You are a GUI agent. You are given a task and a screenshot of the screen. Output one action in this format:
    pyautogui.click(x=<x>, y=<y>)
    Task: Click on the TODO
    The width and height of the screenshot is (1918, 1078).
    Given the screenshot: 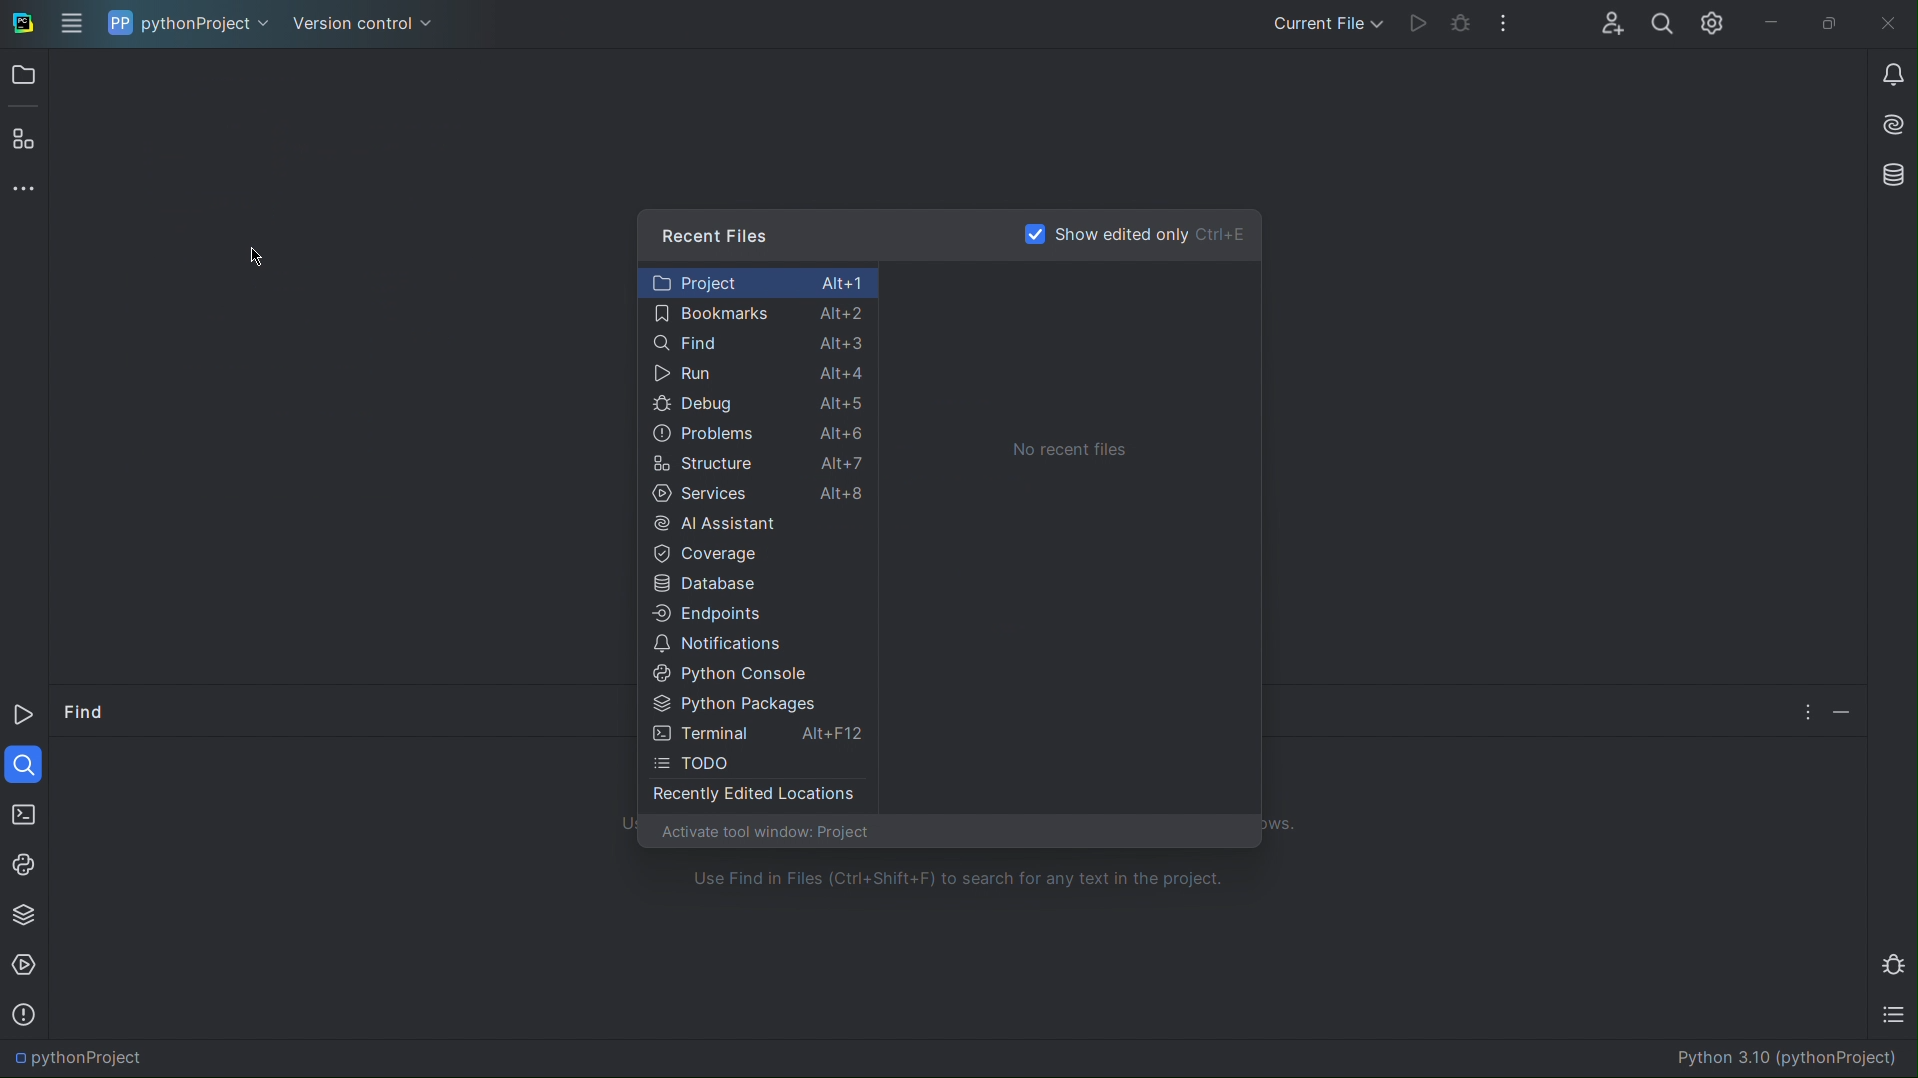 What is the action you would take?
    pyautogui.click(x=1898, y=1018)
    